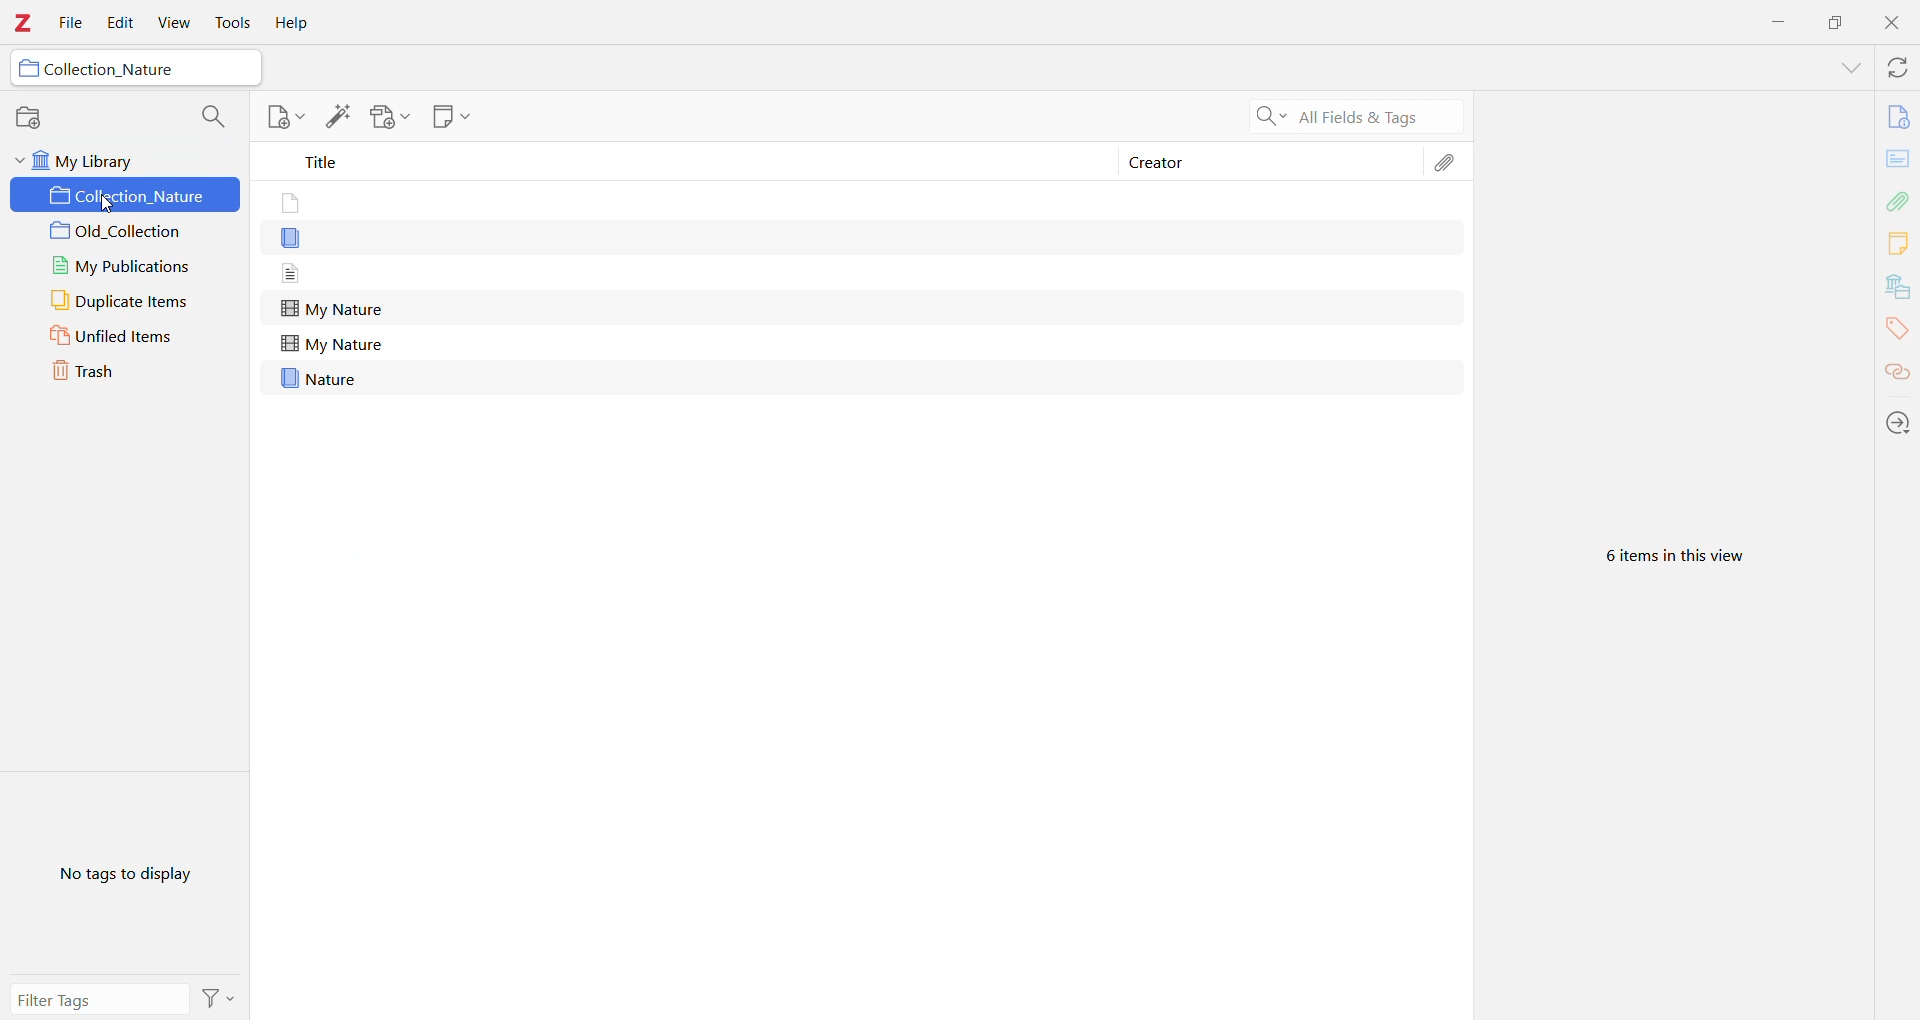 This screenshot has width=1920, height=1020. Describe the element at coordinates (113, 70) in the screenshot. I see `Collection_Nature` at that location.